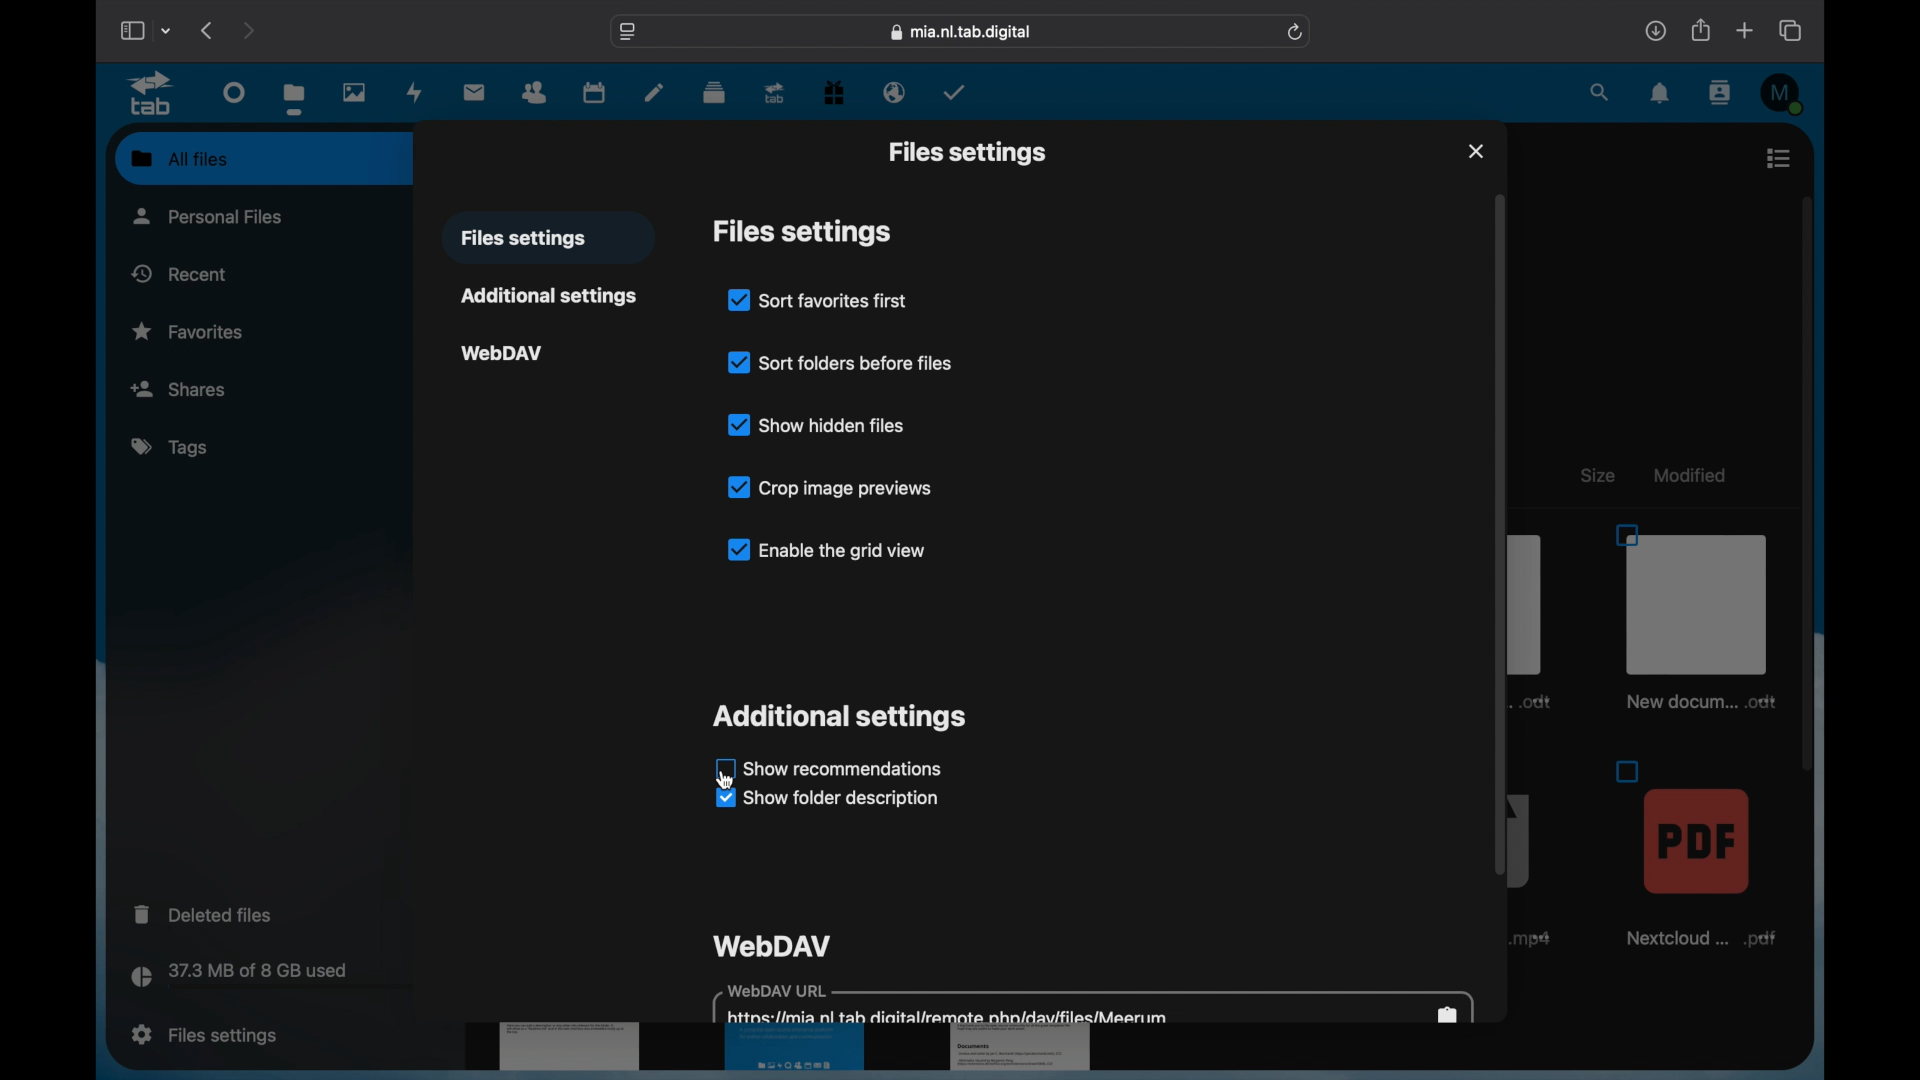 The width and height of the screenshot is (1920, 1080). Describe the element at coordinates (1295, 33) in the screenshot. I see `refresh` at that location.